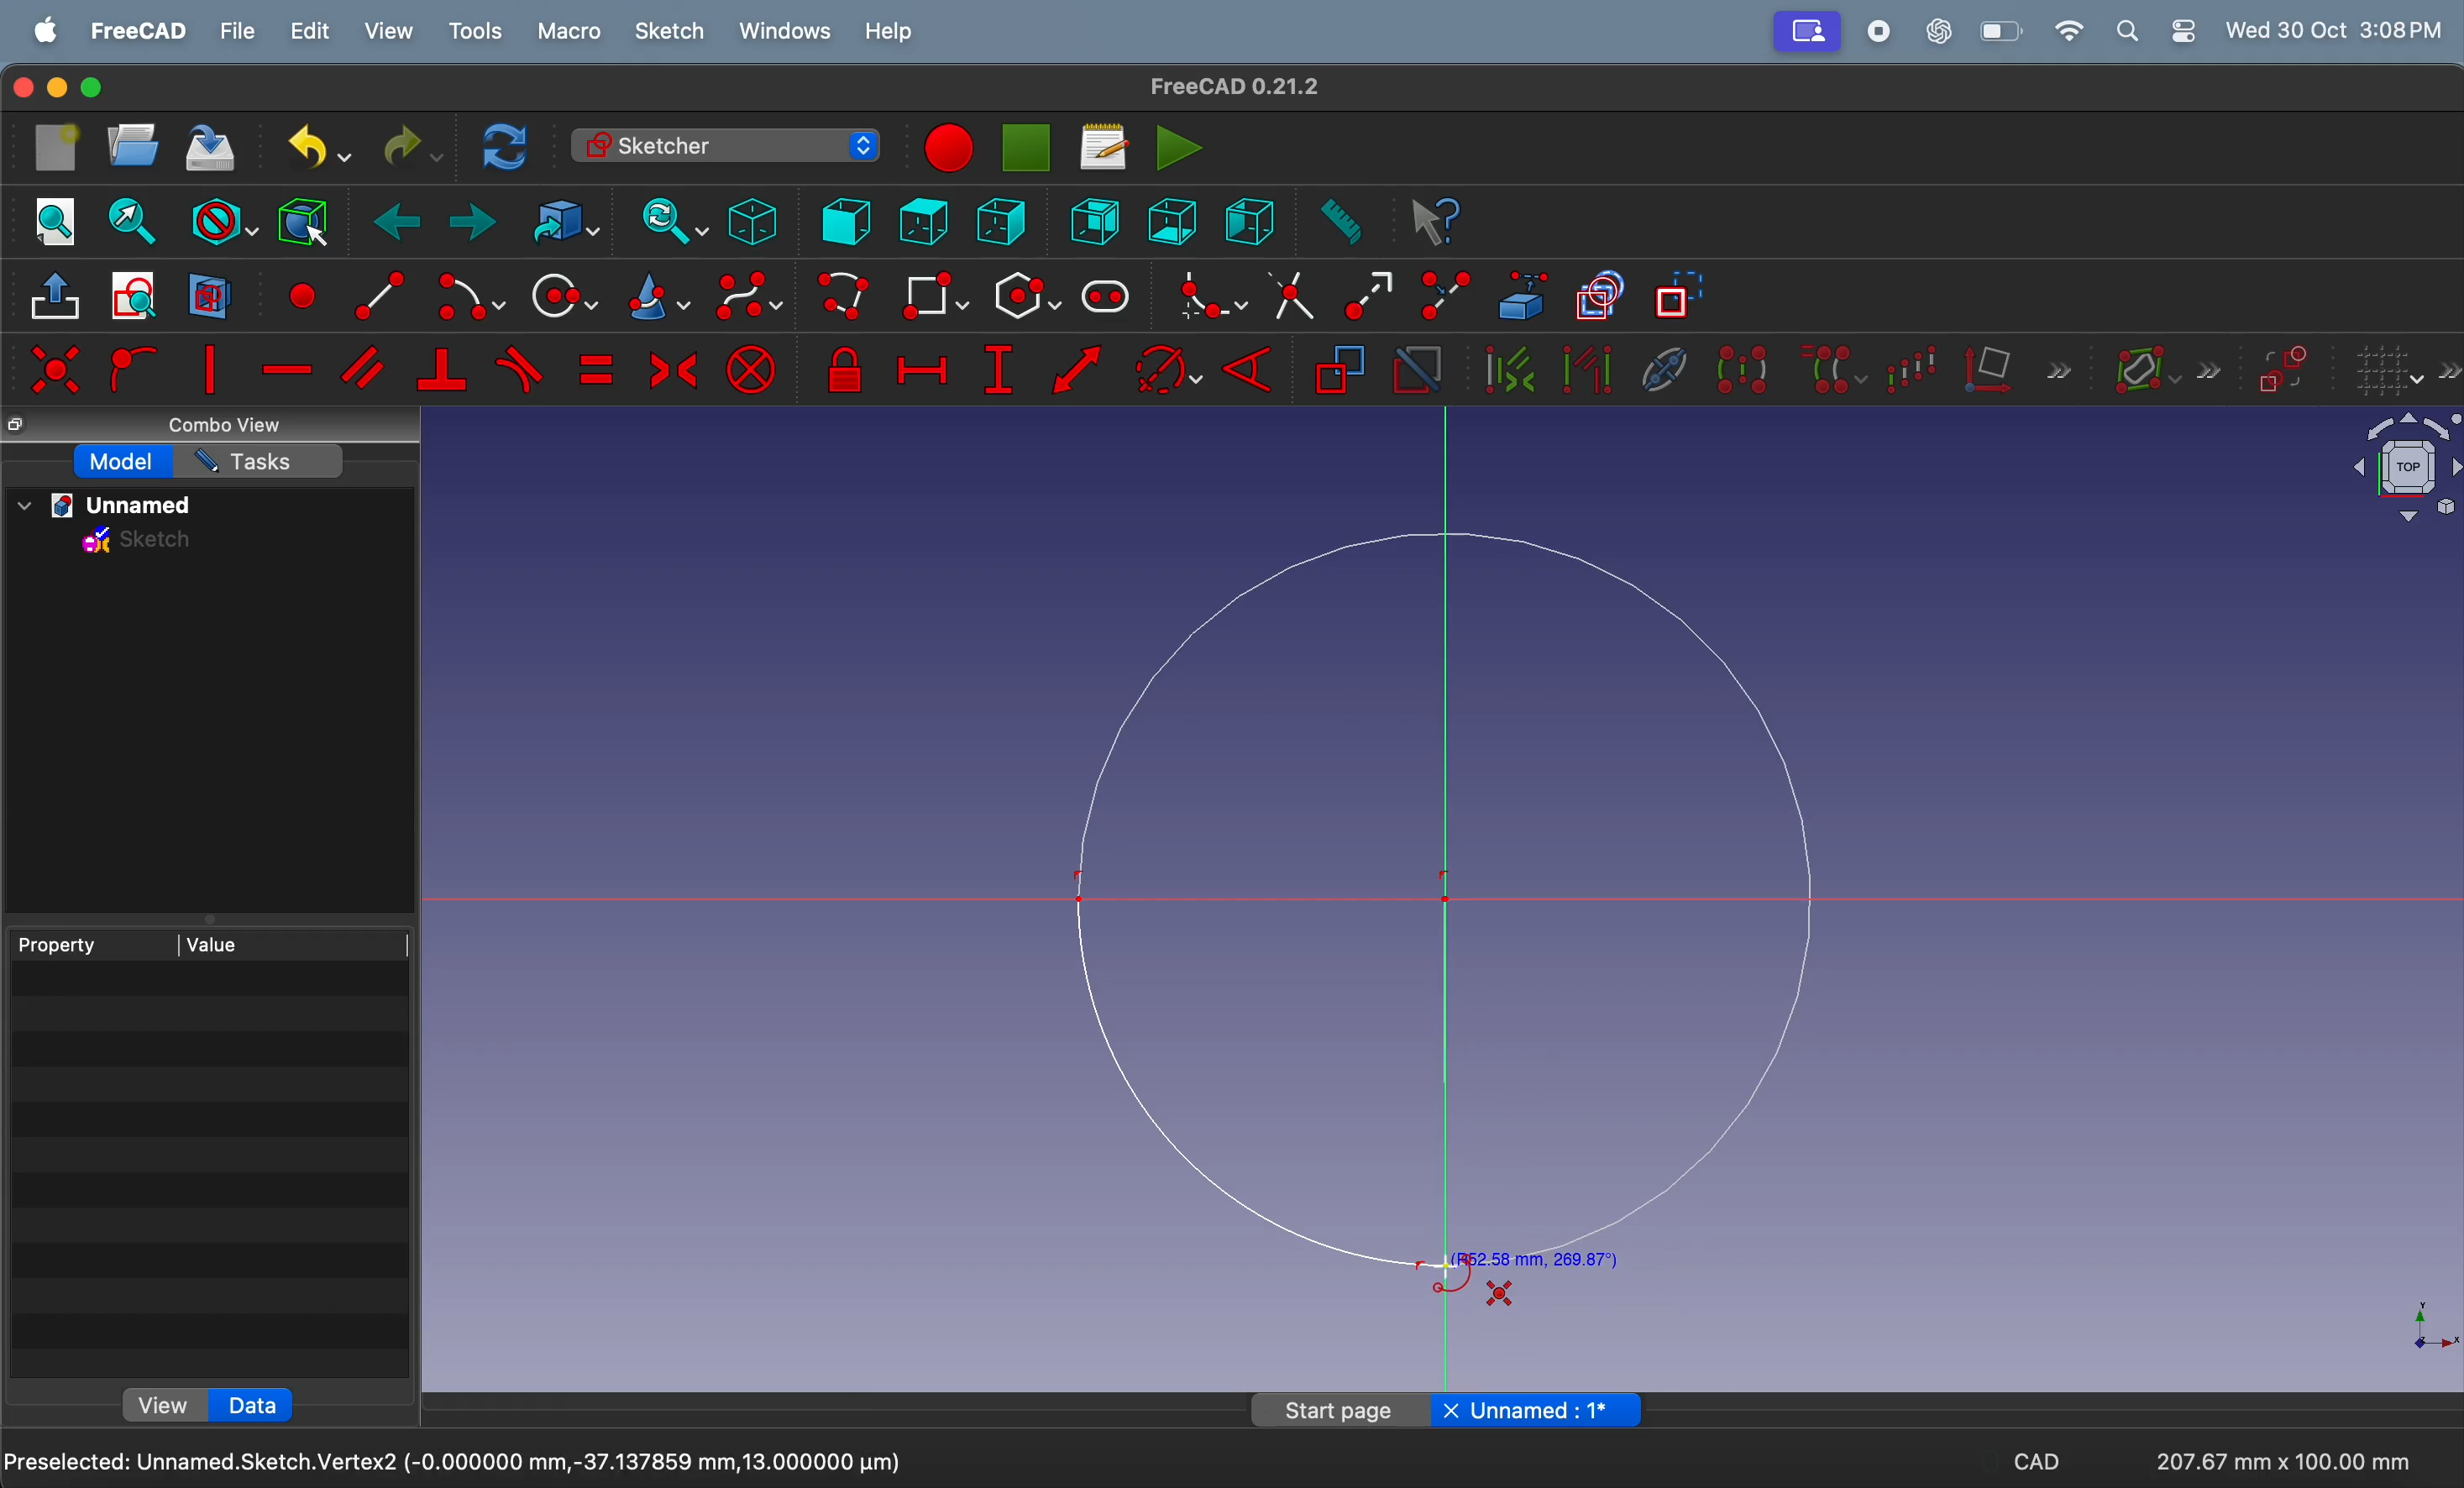 The height and width of the screenshot is (1488, 2464). Describe the element at coordinates (473, 225) in the screenshot. I see `forward ` at that location.